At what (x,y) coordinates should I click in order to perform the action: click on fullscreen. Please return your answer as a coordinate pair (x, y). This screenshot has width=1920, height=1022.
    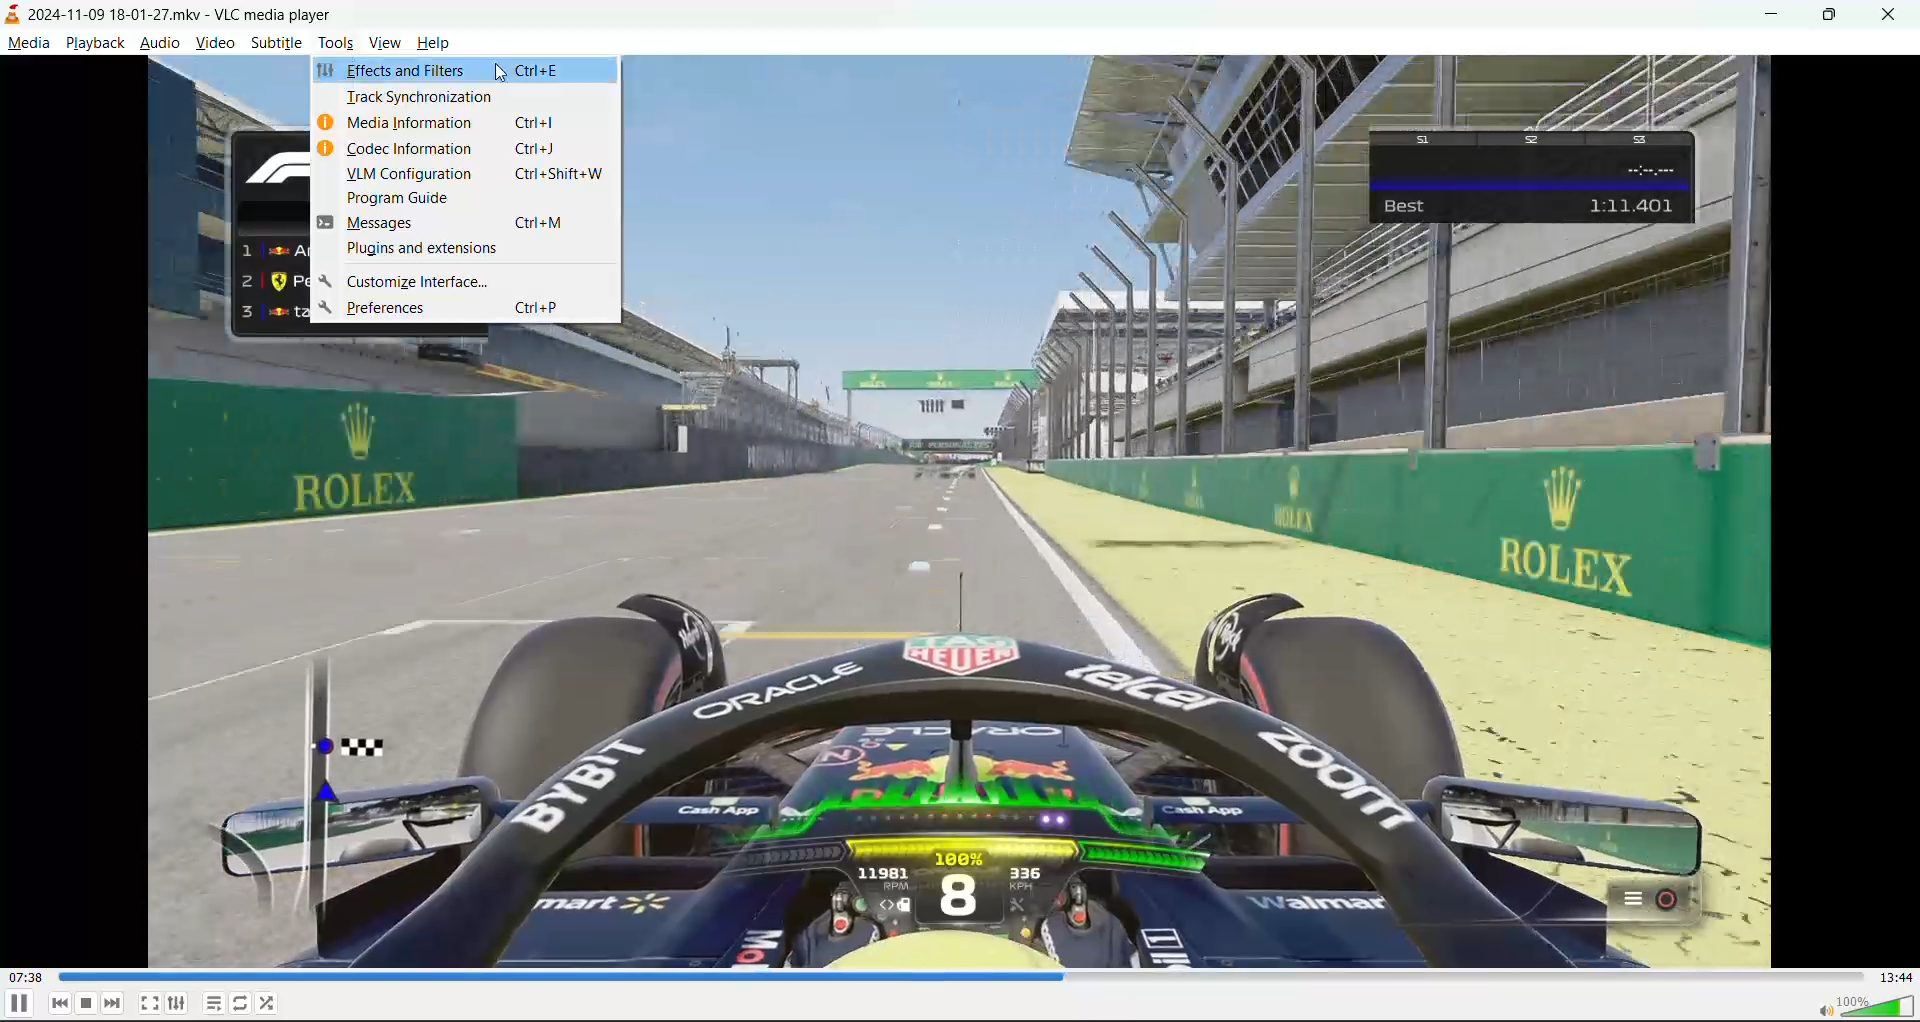
    Looking at the image, I should click on (149, 999).